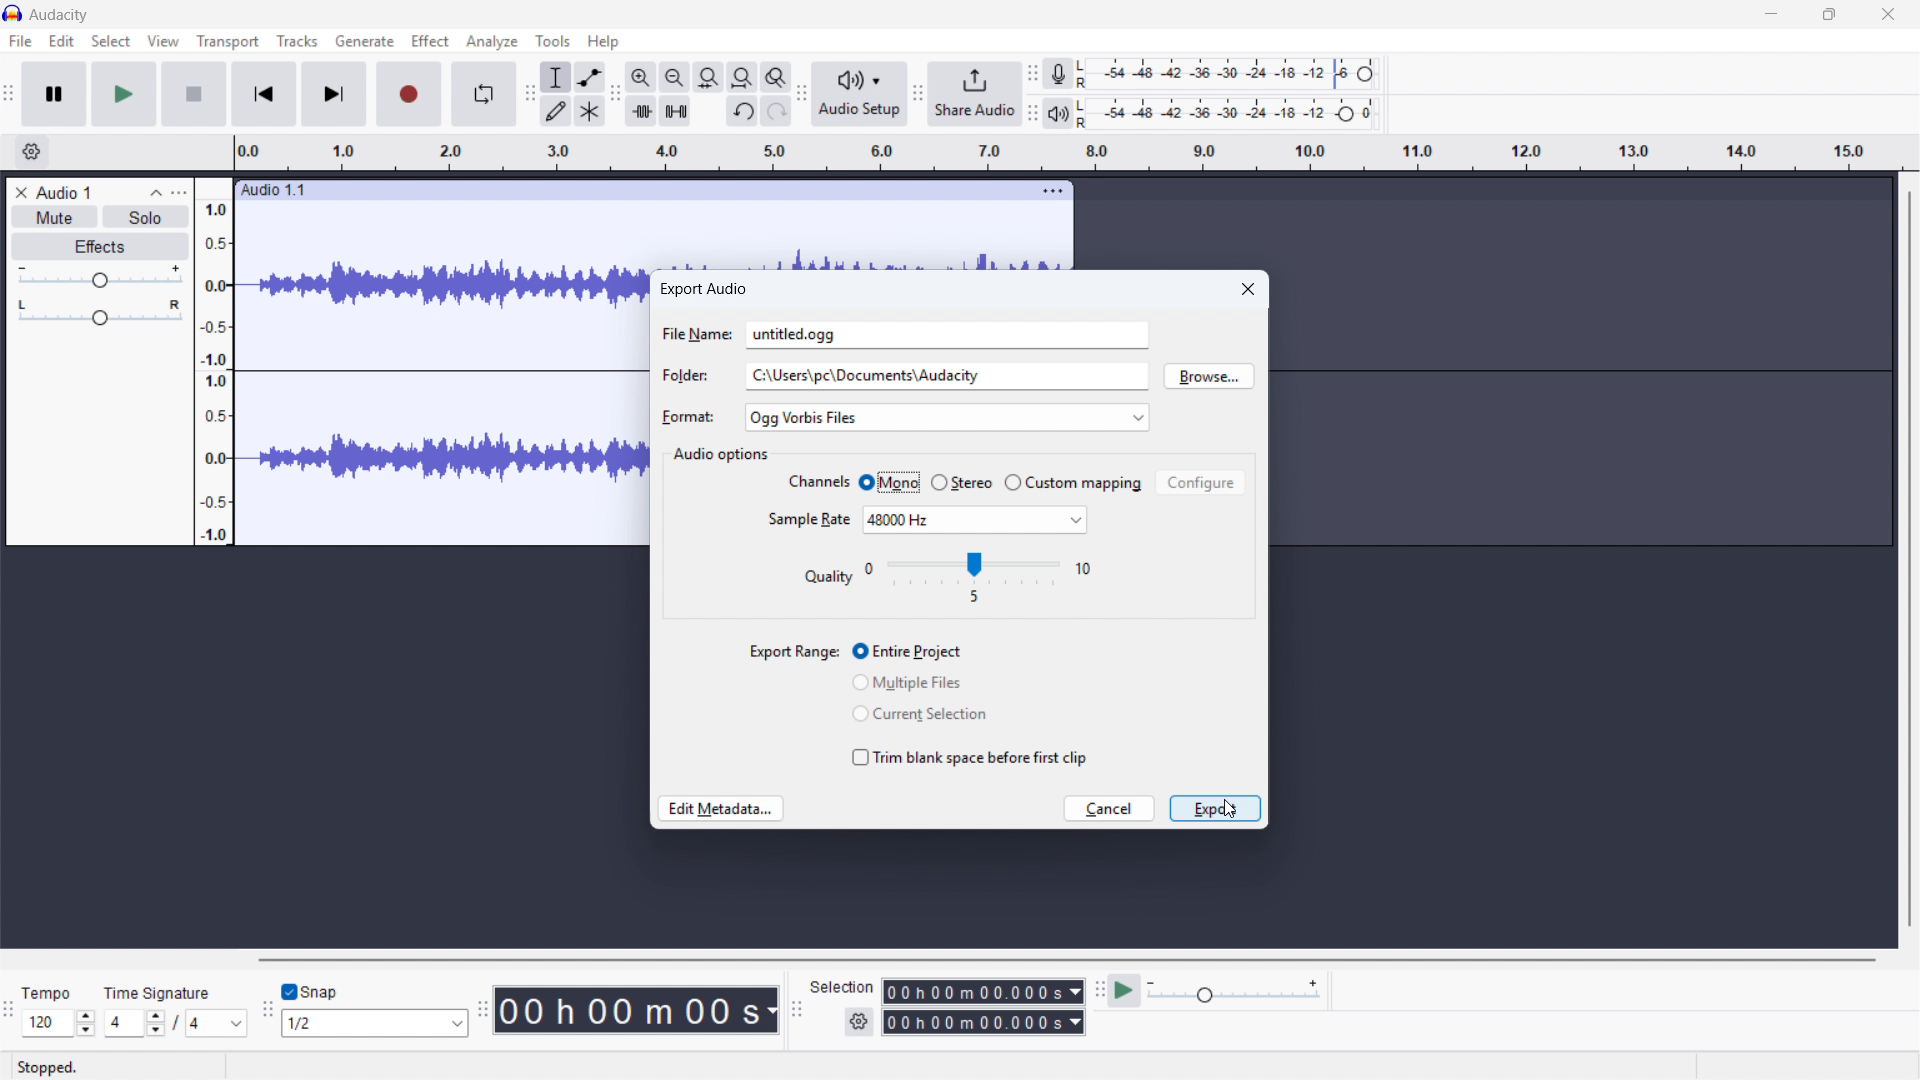 Image resolution: width=1920 pixels, height=1080 pixels. I want to click on minimise , so click(1769, 14).